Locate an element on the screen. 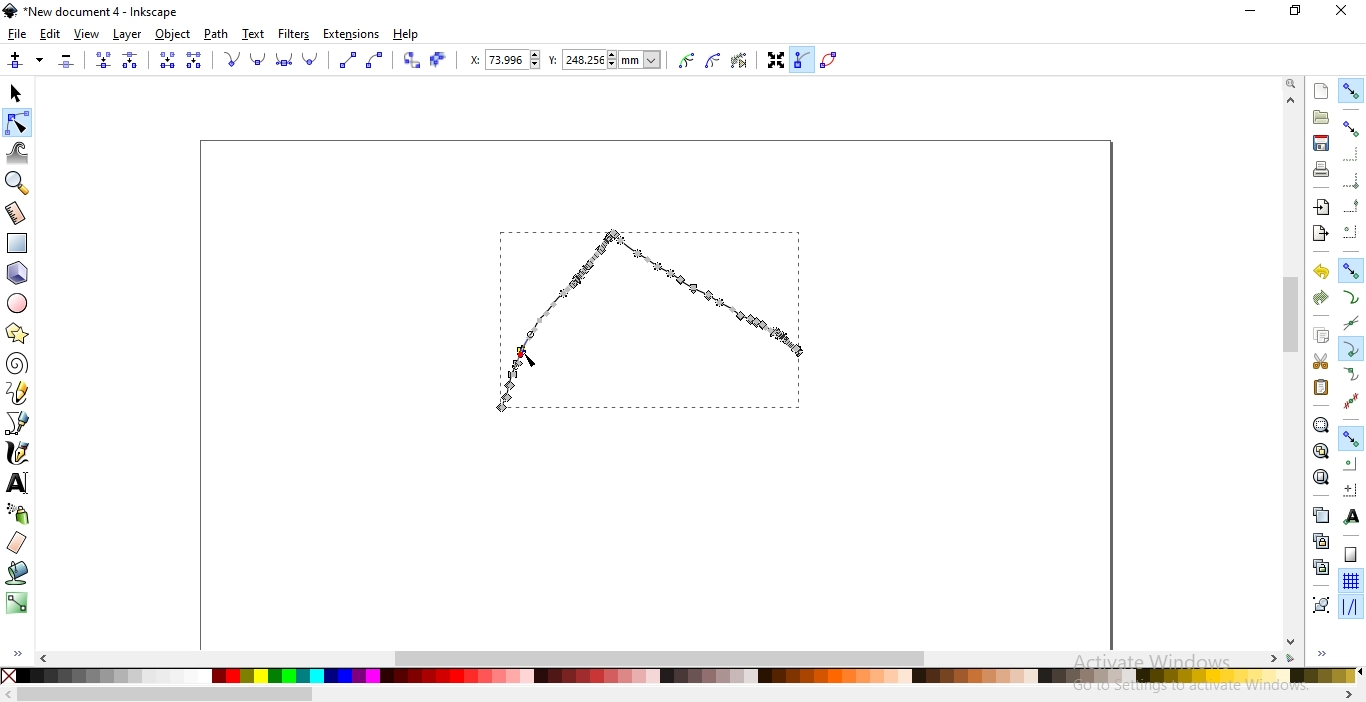  create spirals is located at coordinates (16, 364).